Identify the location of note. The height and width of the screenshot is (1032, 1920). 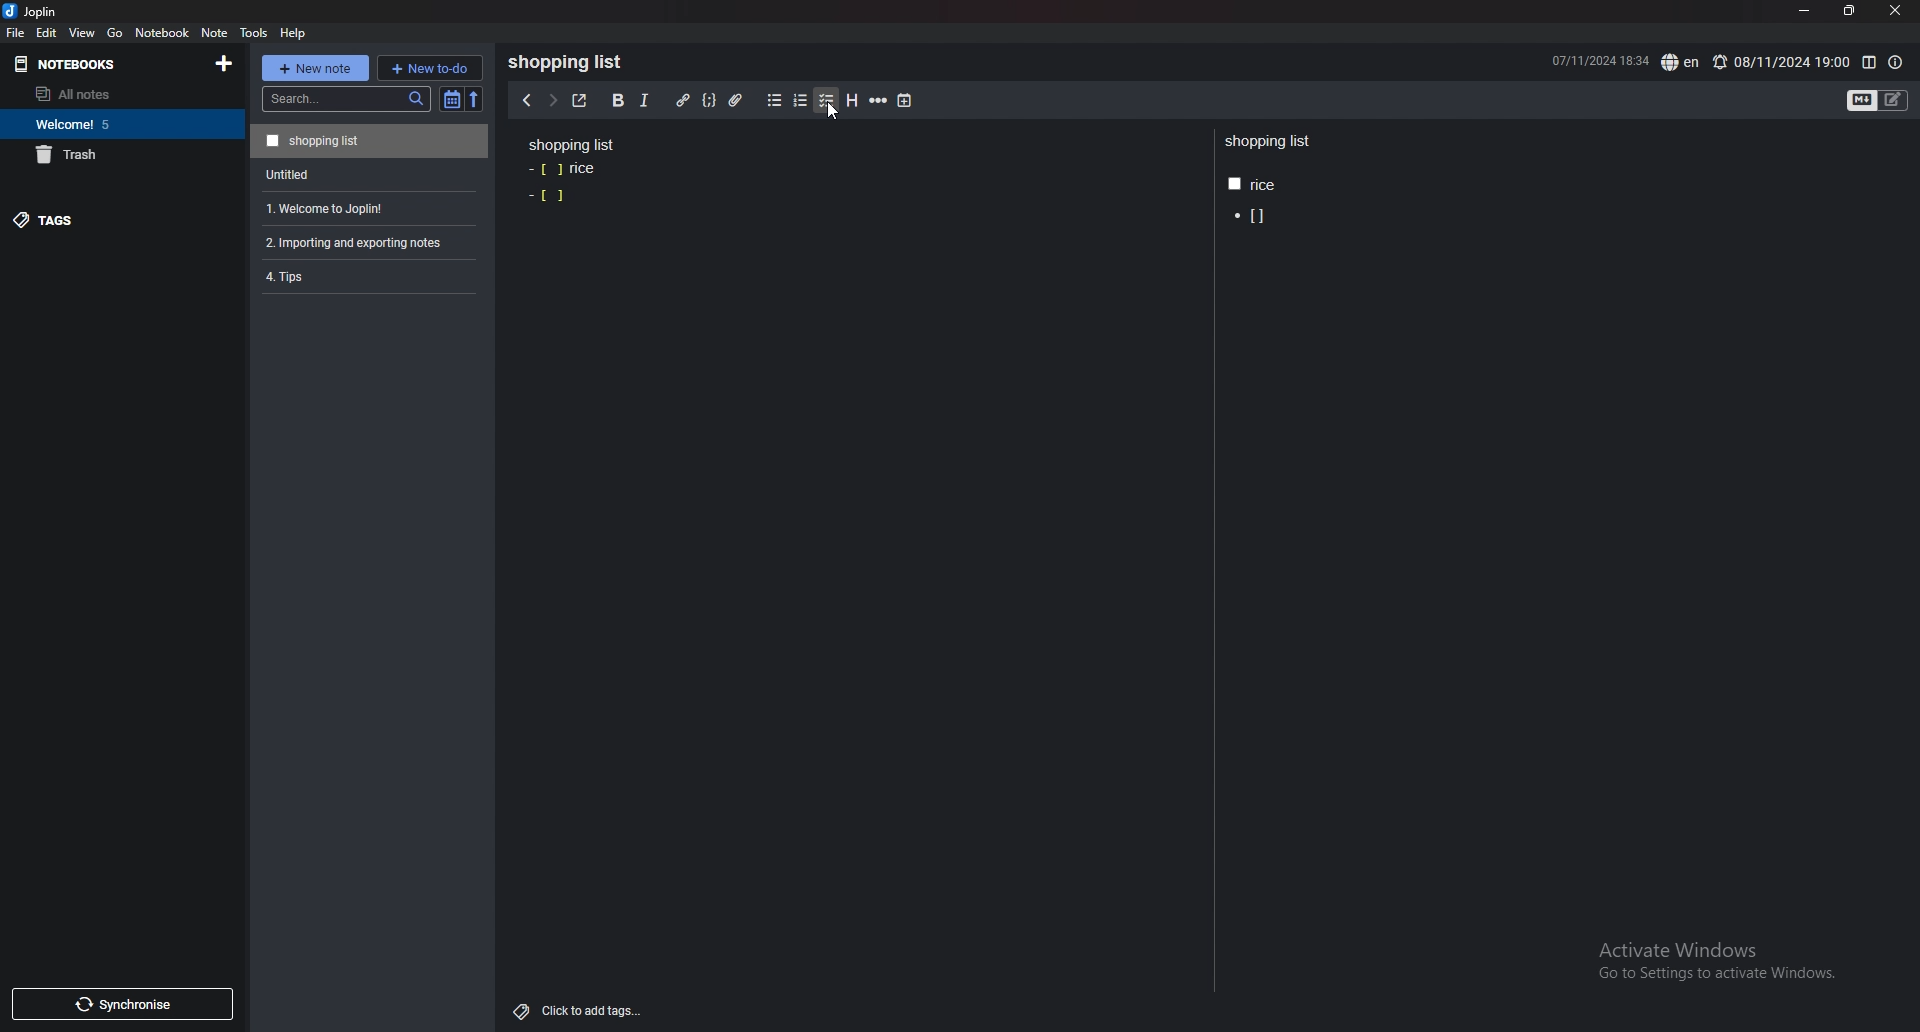
(216, 33).